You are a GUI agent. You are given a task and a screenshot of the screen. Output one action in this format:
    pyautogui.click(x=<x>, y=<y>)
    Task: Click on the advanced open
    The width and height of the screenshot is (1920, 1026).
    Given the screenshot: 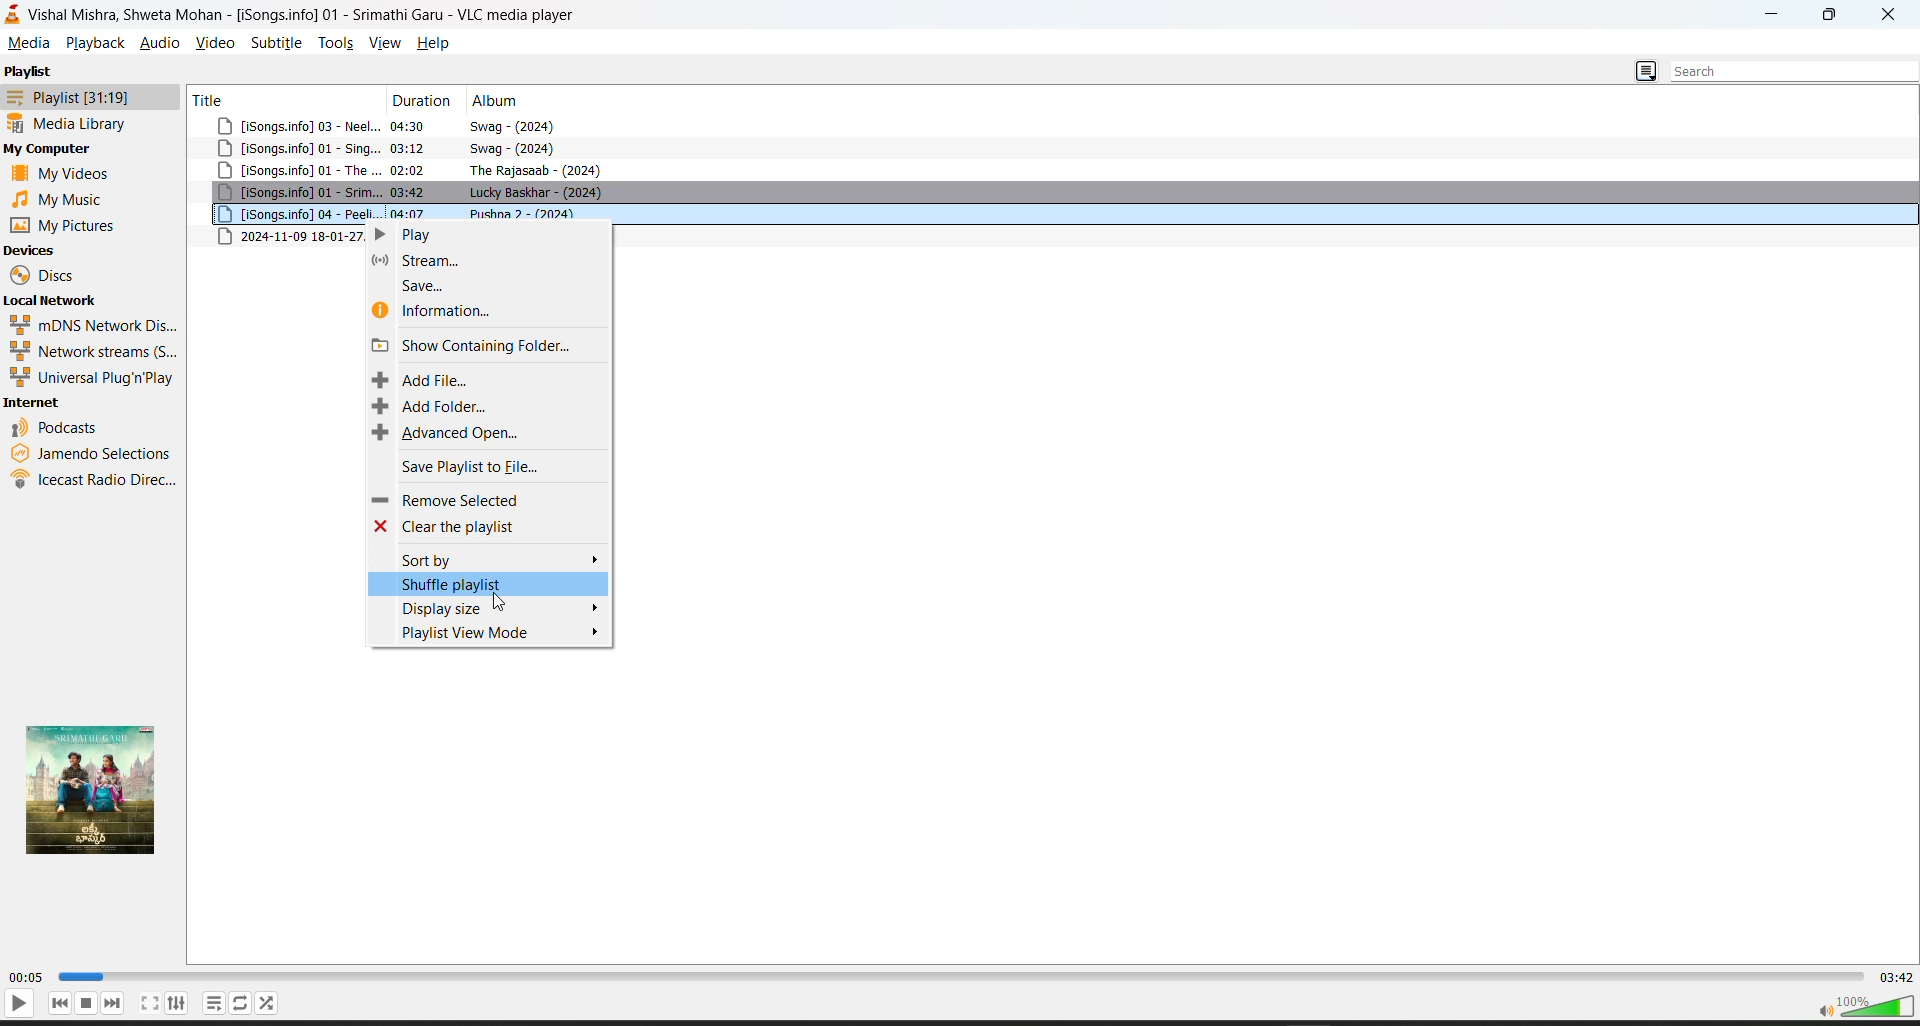 What is the action you would take?
    pyautogui.click(x=446, y=434)
    